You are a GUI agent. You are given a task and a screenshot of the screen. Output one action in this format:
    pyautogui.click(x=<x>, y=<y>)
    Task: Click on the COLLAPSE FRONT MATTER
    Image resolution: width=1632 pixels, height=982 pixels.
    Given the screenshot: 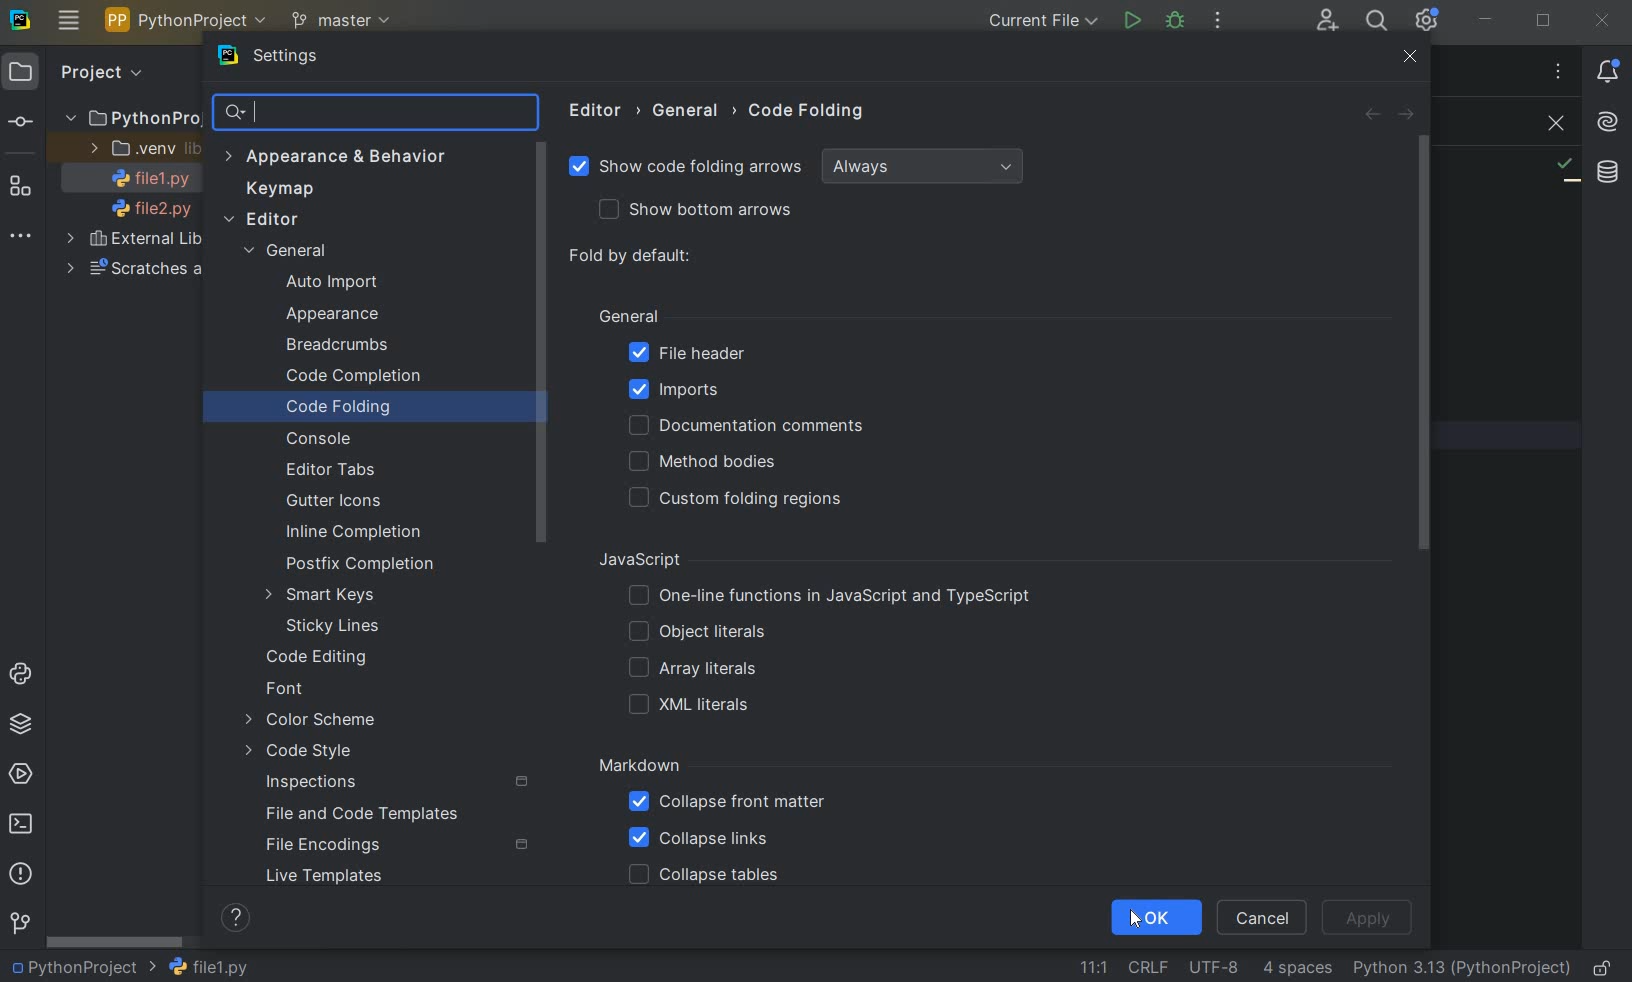 What is the action you would take?
    pyautogui.click(x=727, y=805)
    